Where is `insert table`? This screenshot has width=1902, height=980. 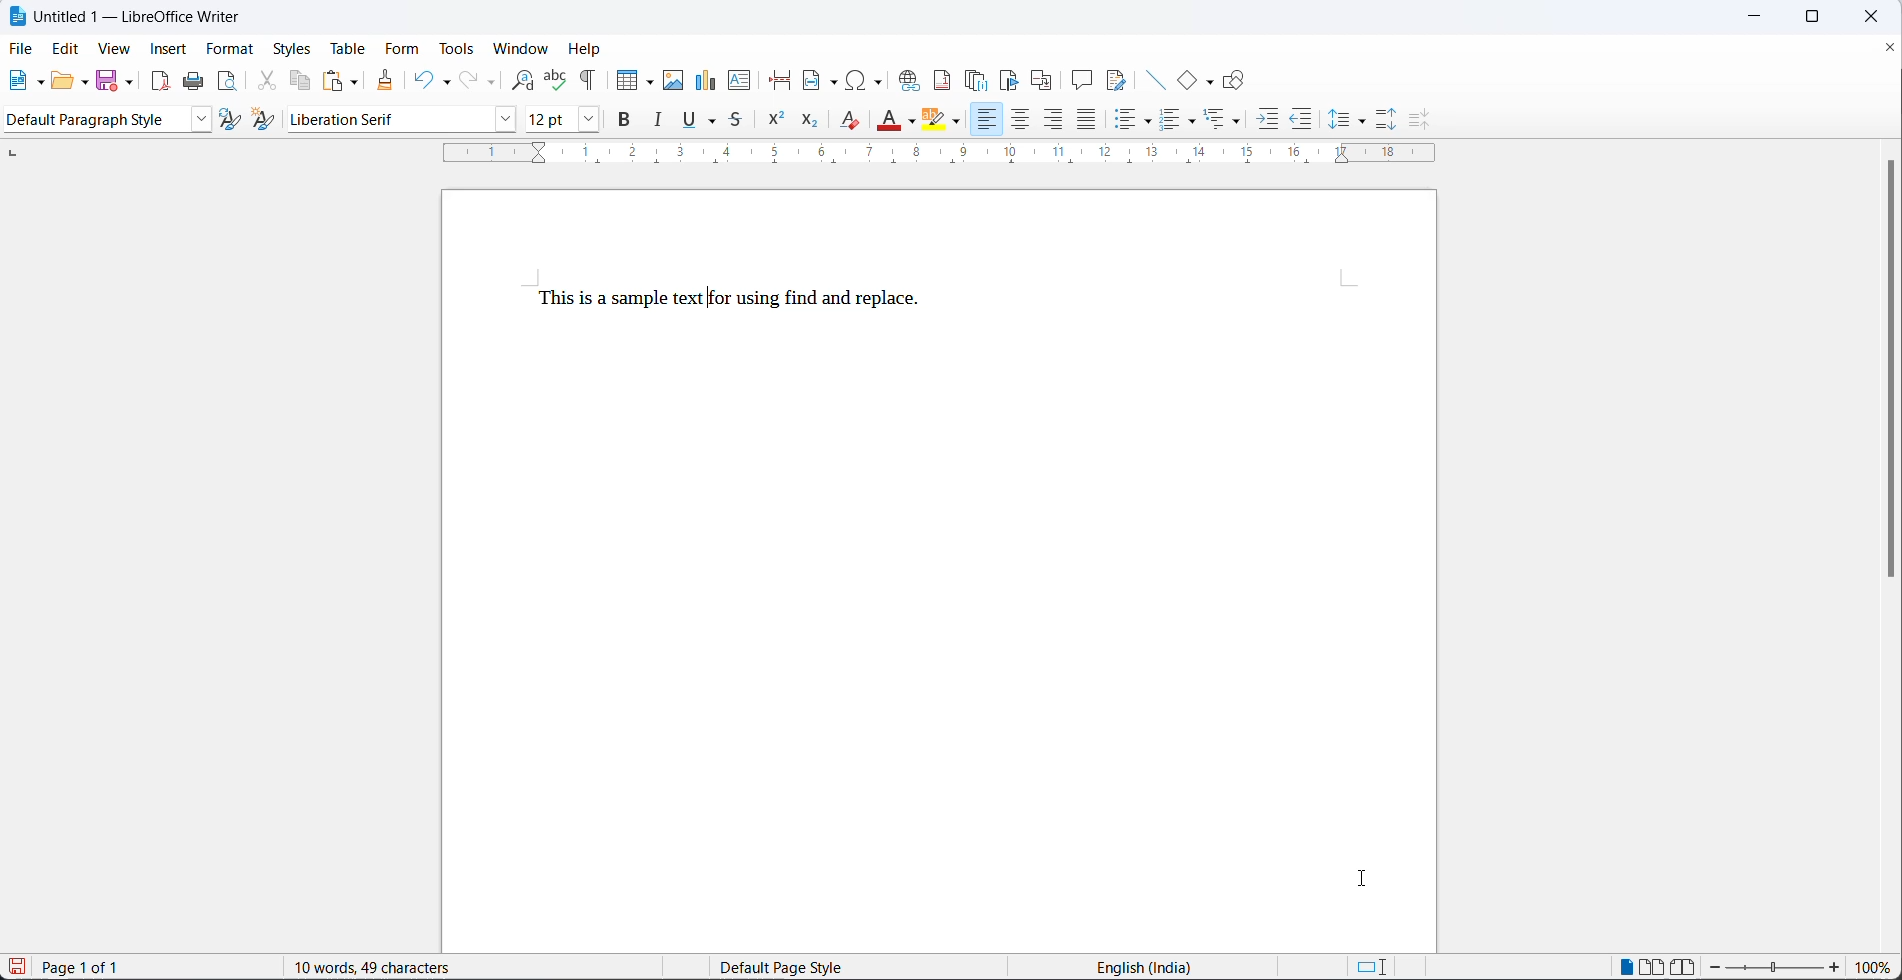
insert table is located at coordinates (635, 74).